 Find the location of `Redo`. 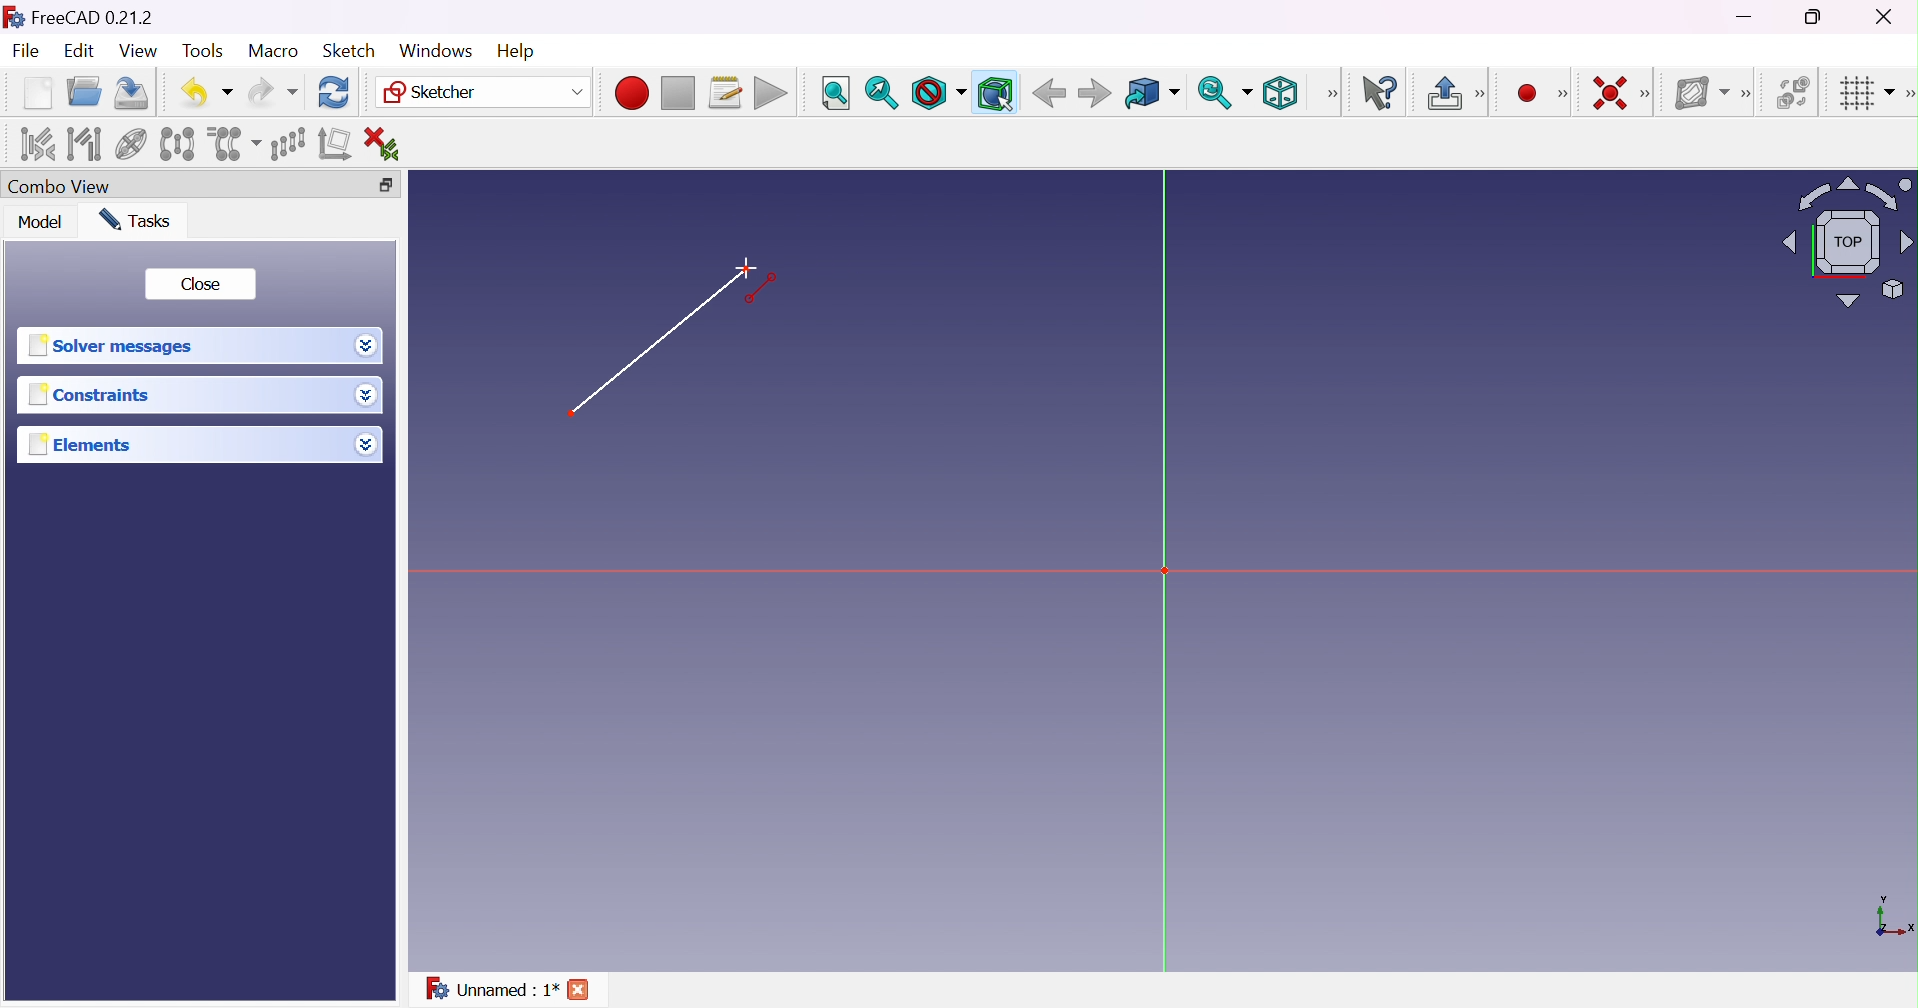

Redo is located at coordinates (271, 93).